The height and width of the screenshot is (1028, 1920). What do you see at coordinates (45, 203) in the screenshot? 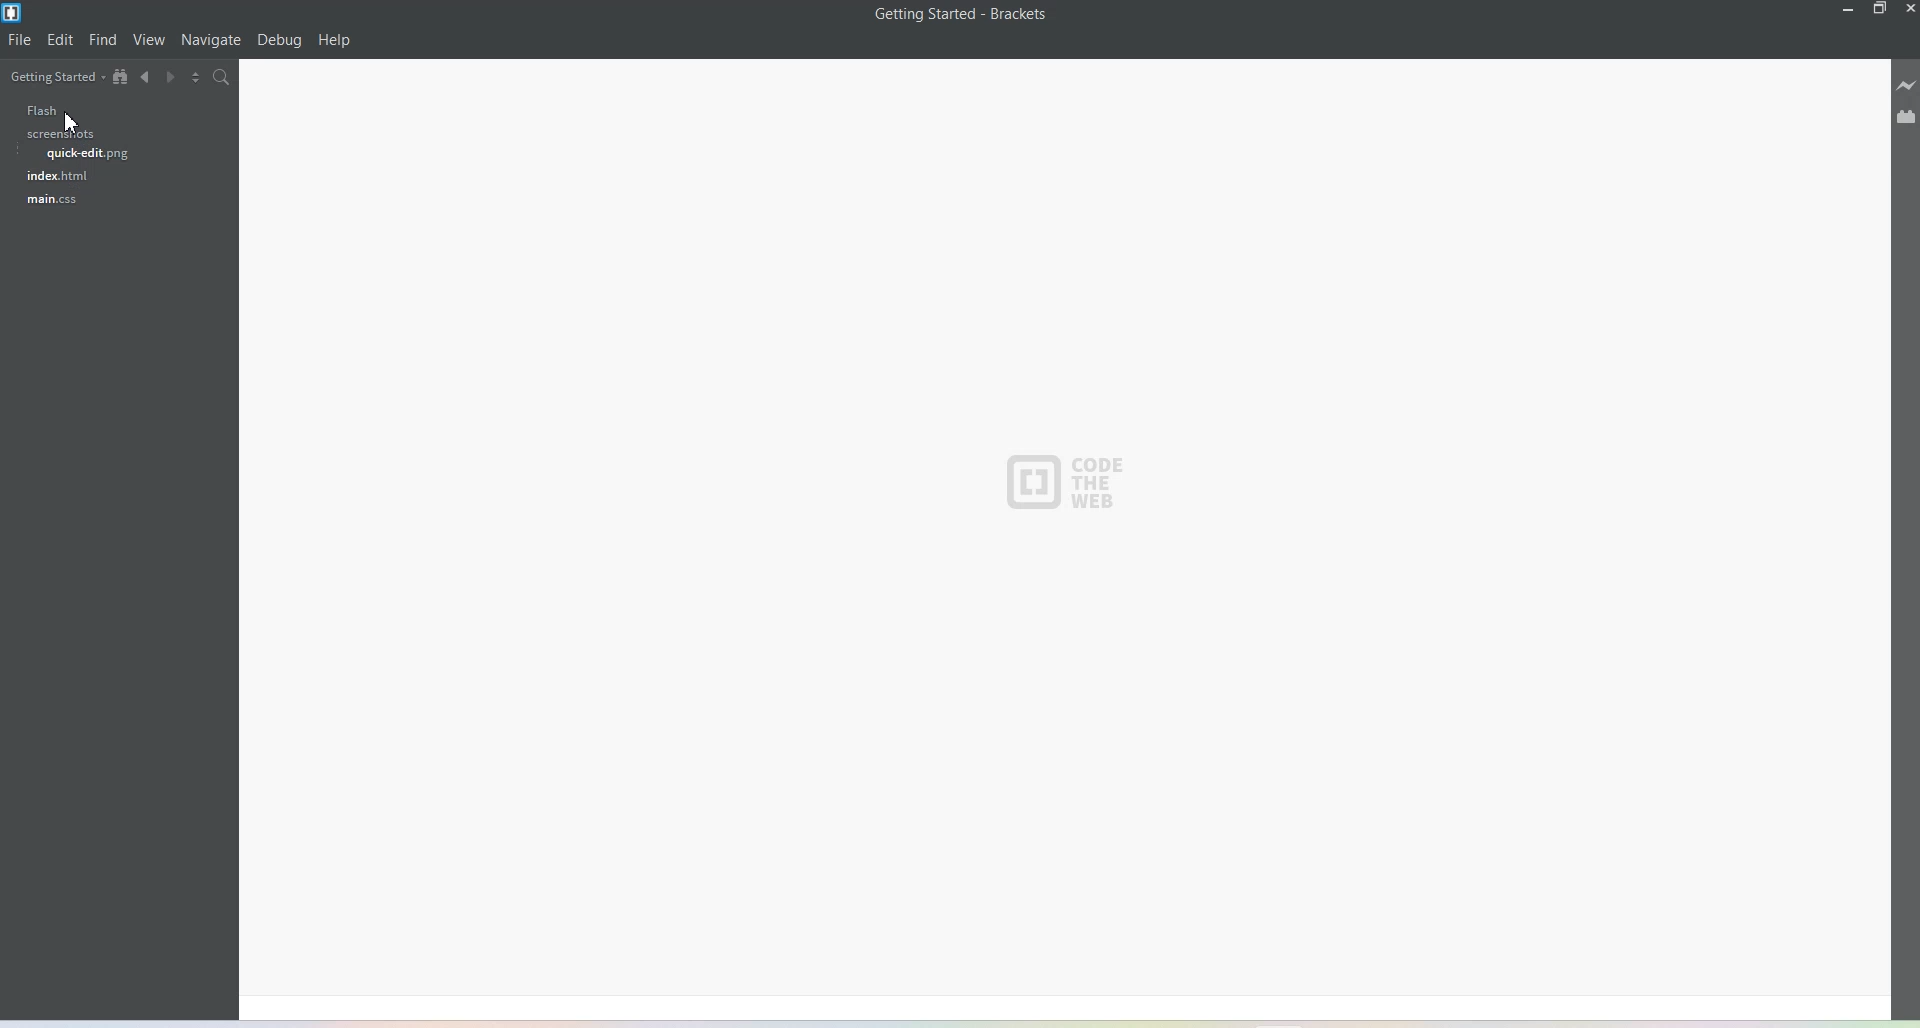
I see `main.css` at bounding box center [45, 203].